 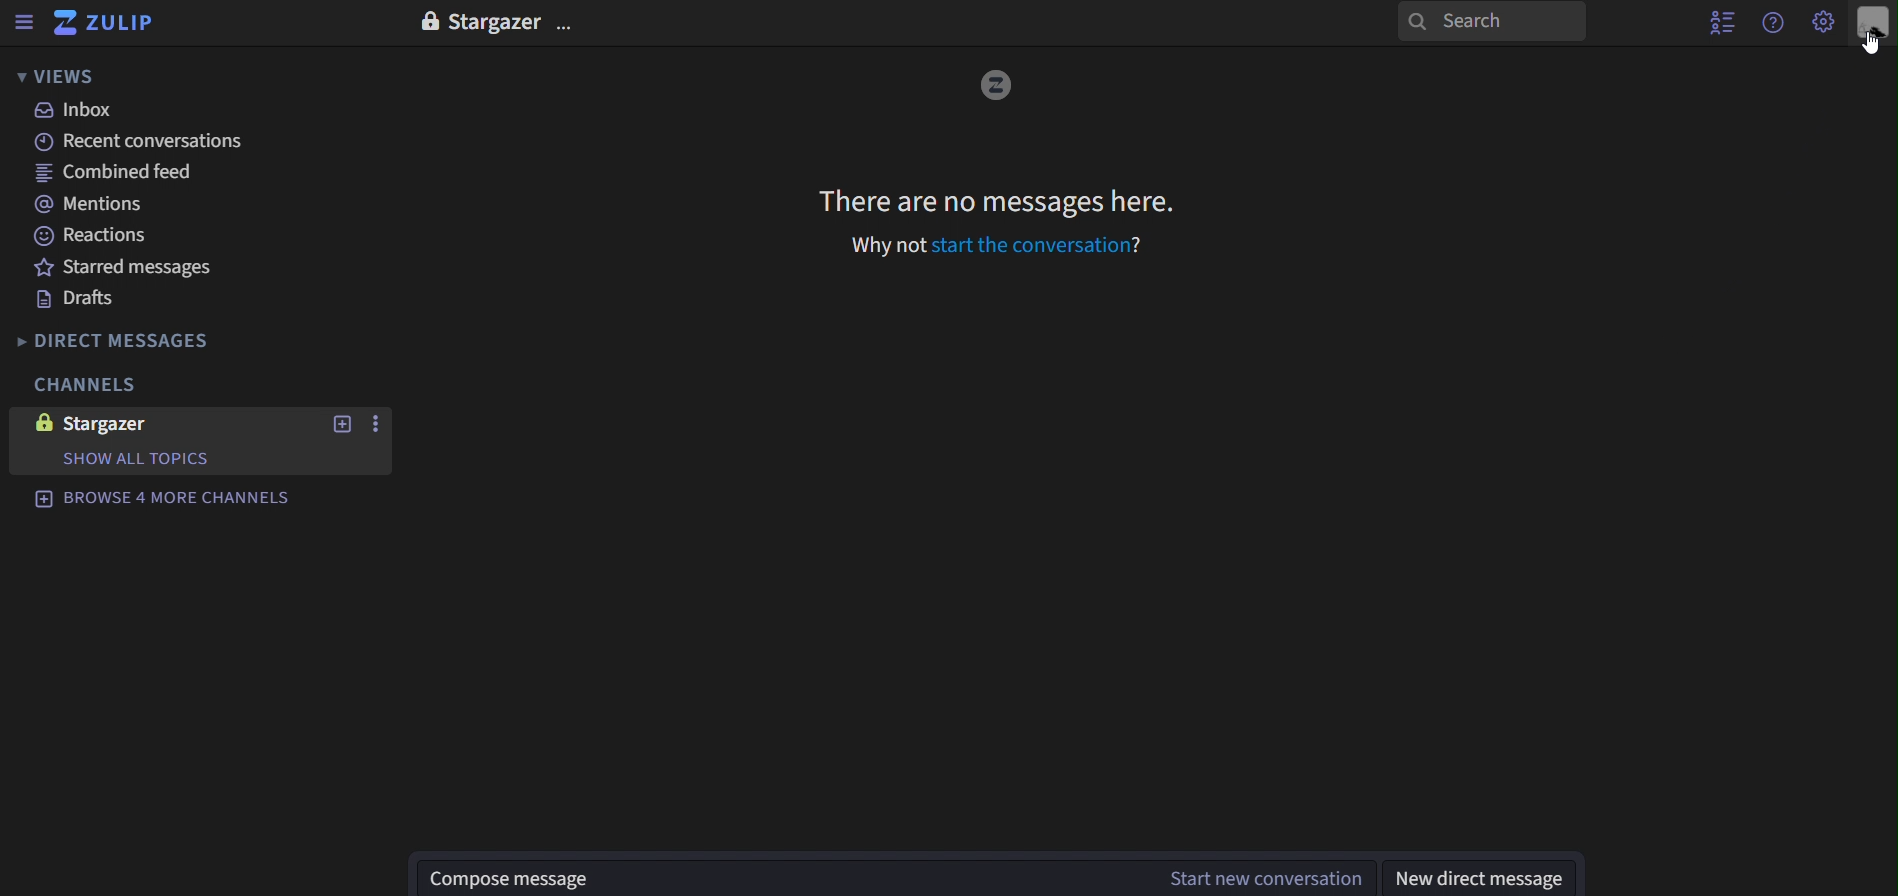 I want to click on views, so click(x=56, y=77).